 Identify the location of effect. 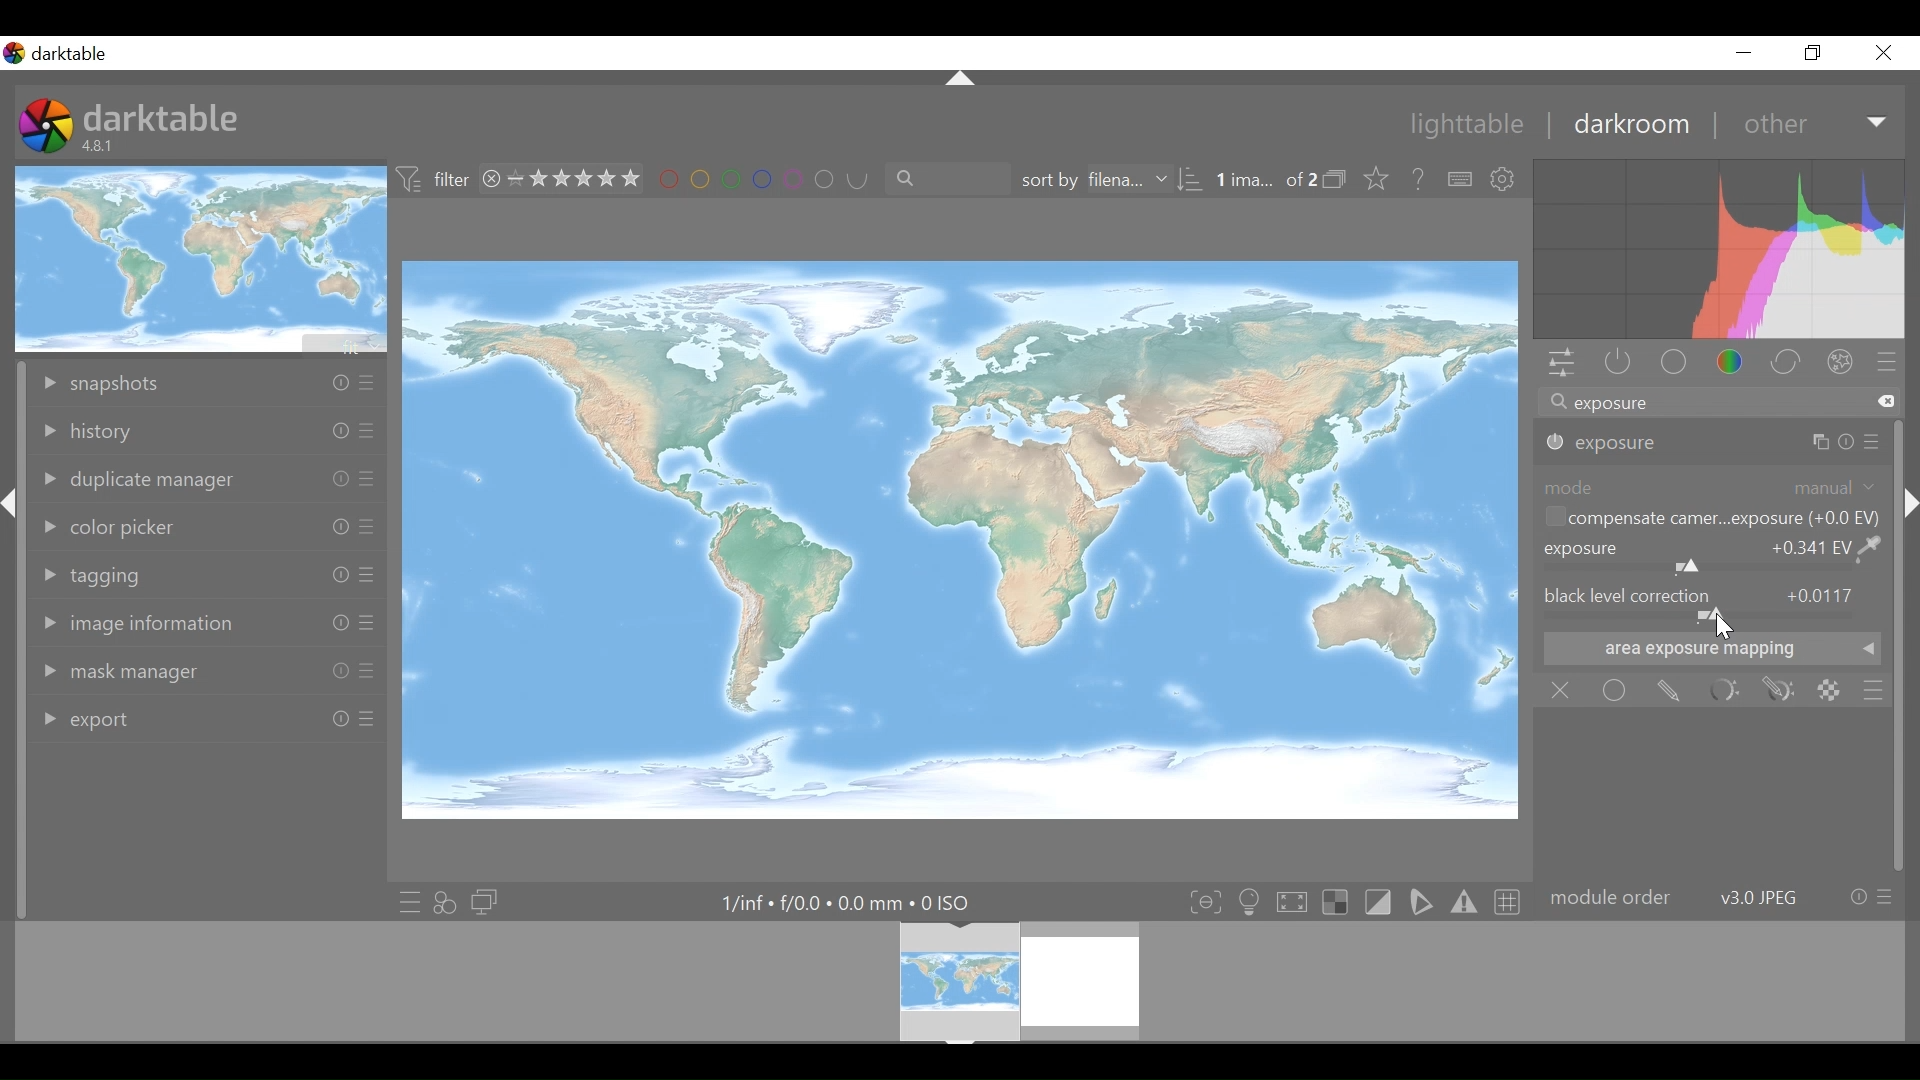
(1840, 360).